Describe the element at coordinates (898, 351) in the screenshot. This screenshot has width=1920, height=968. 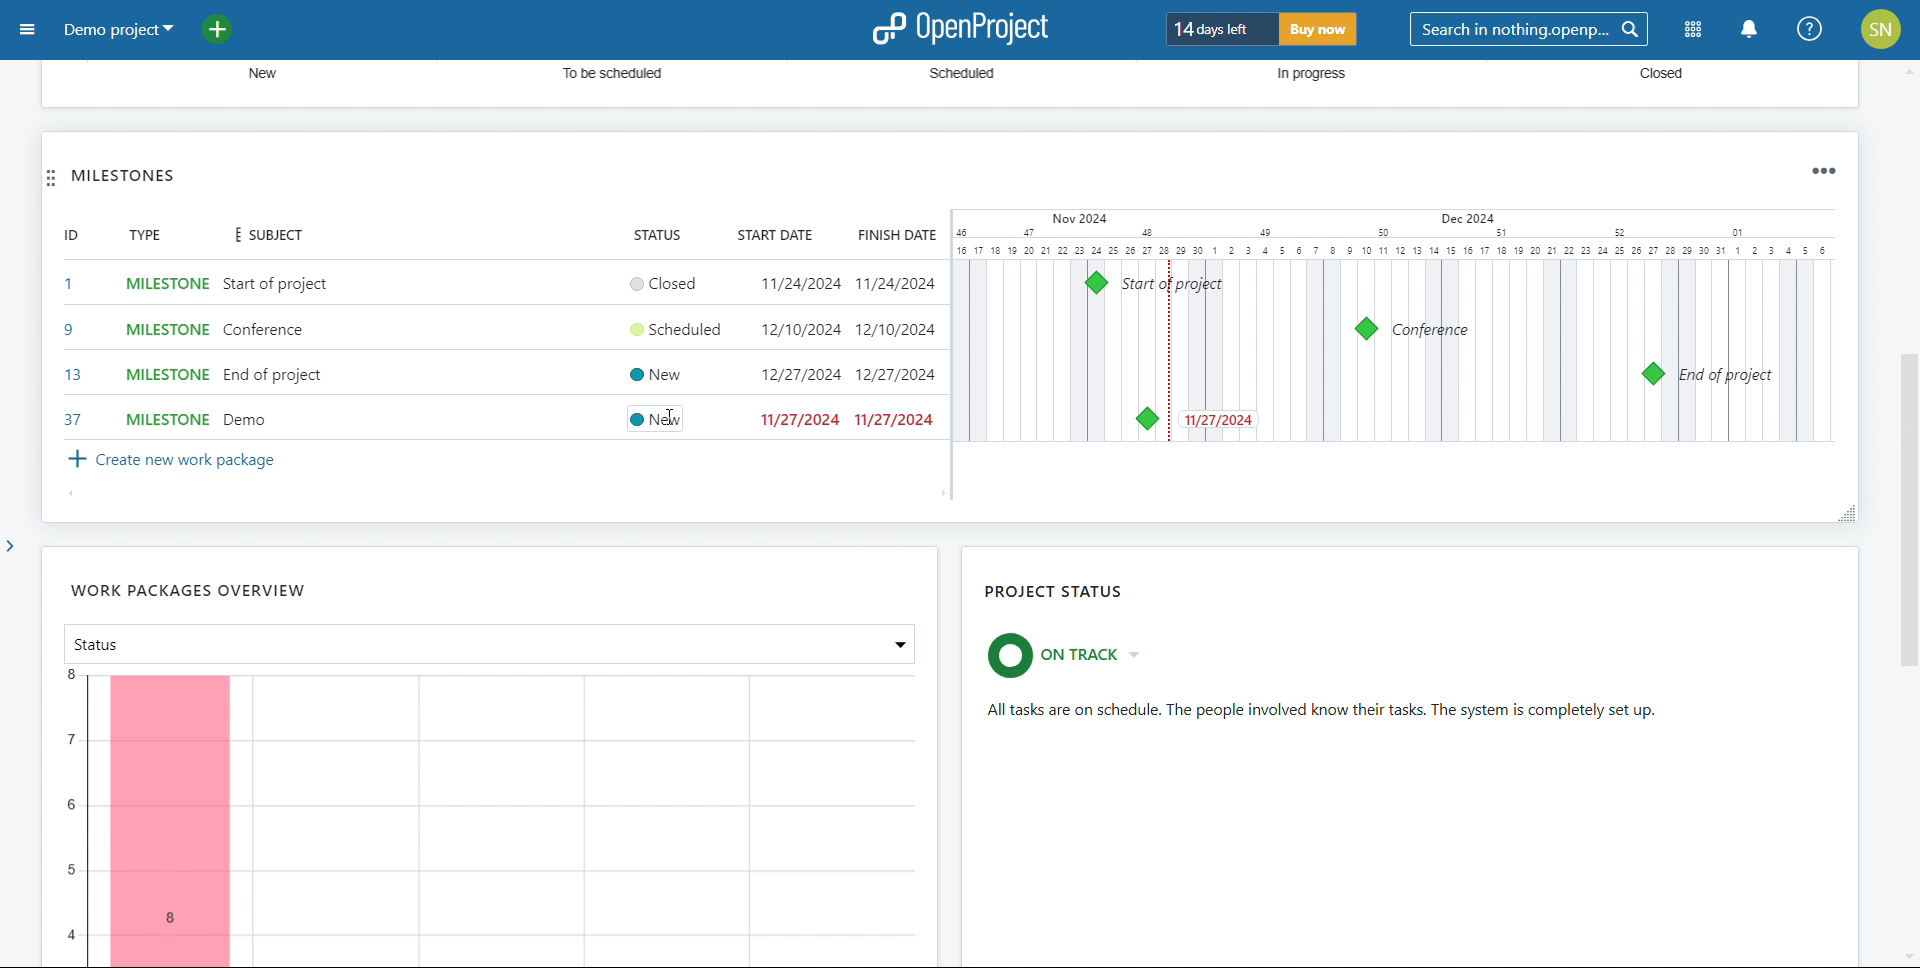
I see `set end date` at that location.